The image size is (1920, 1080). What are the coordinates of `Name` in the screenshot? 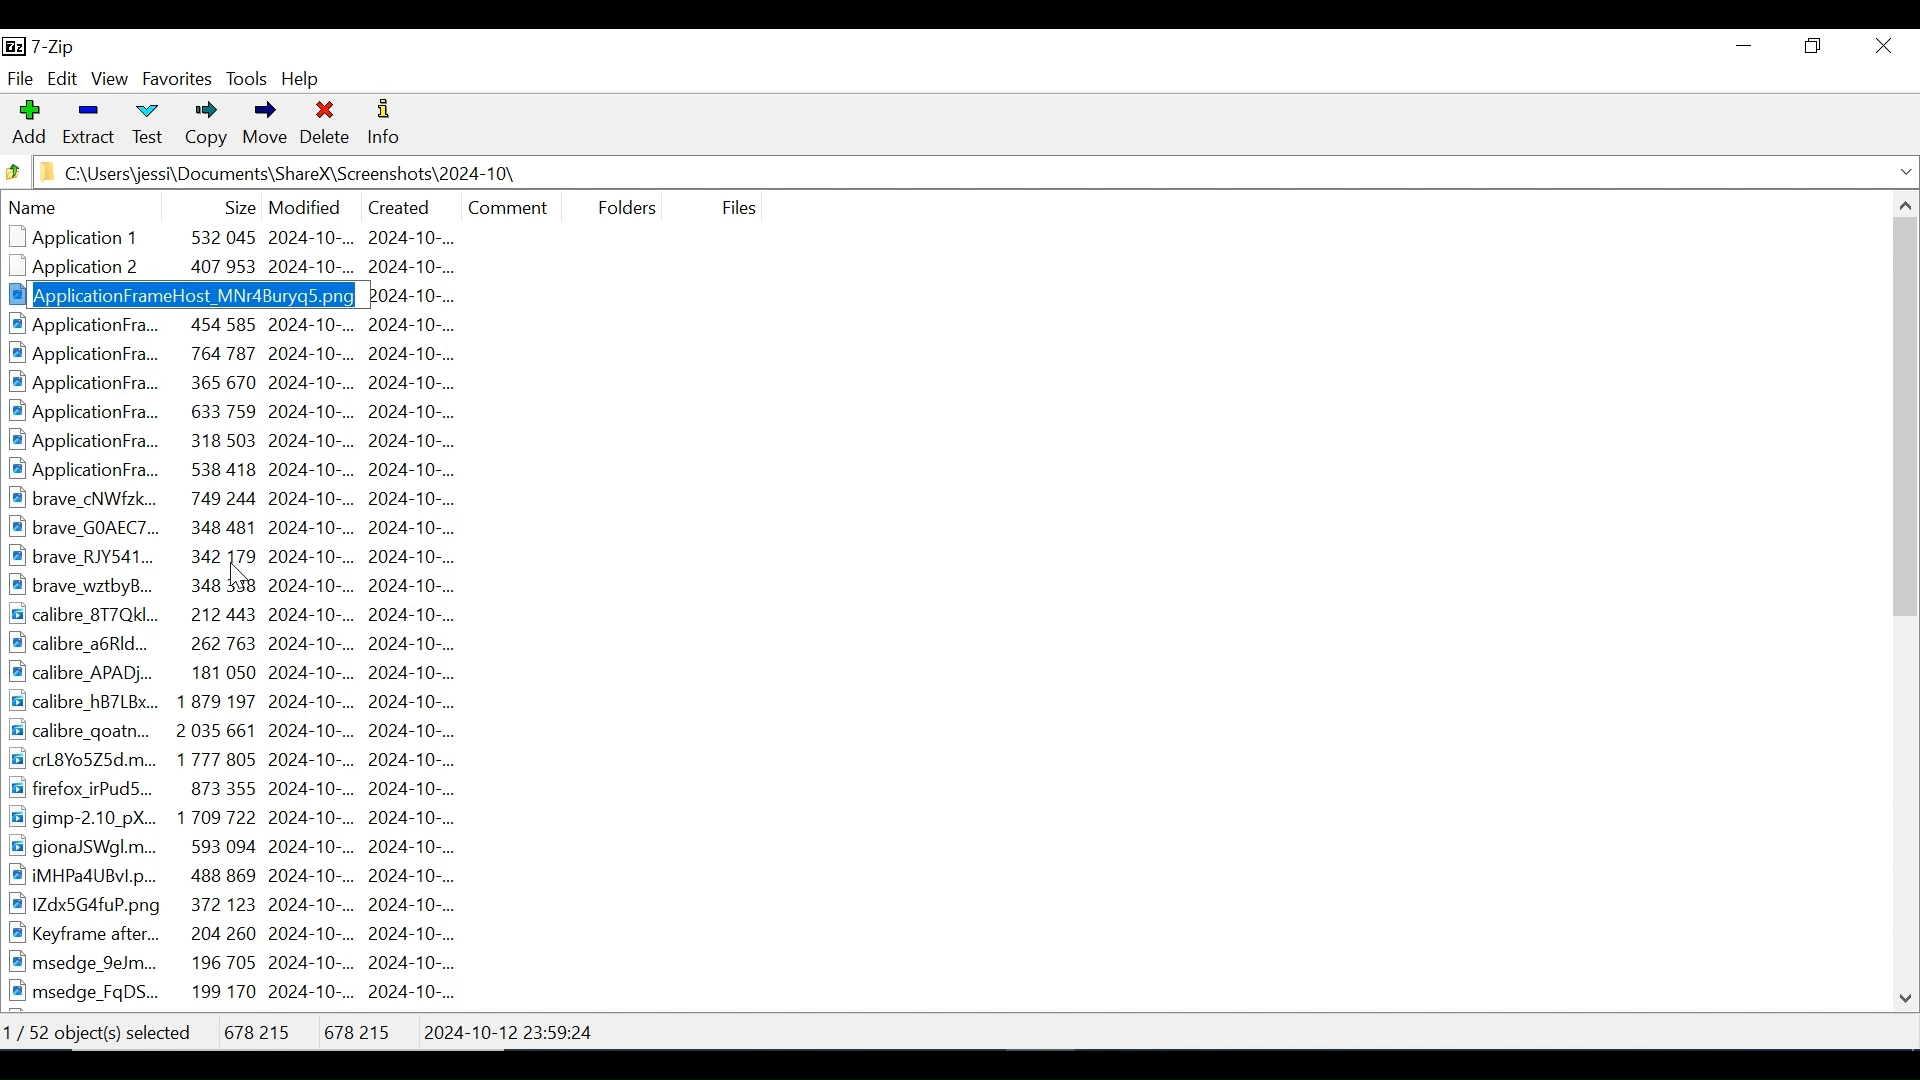 It's located at (101, 208).